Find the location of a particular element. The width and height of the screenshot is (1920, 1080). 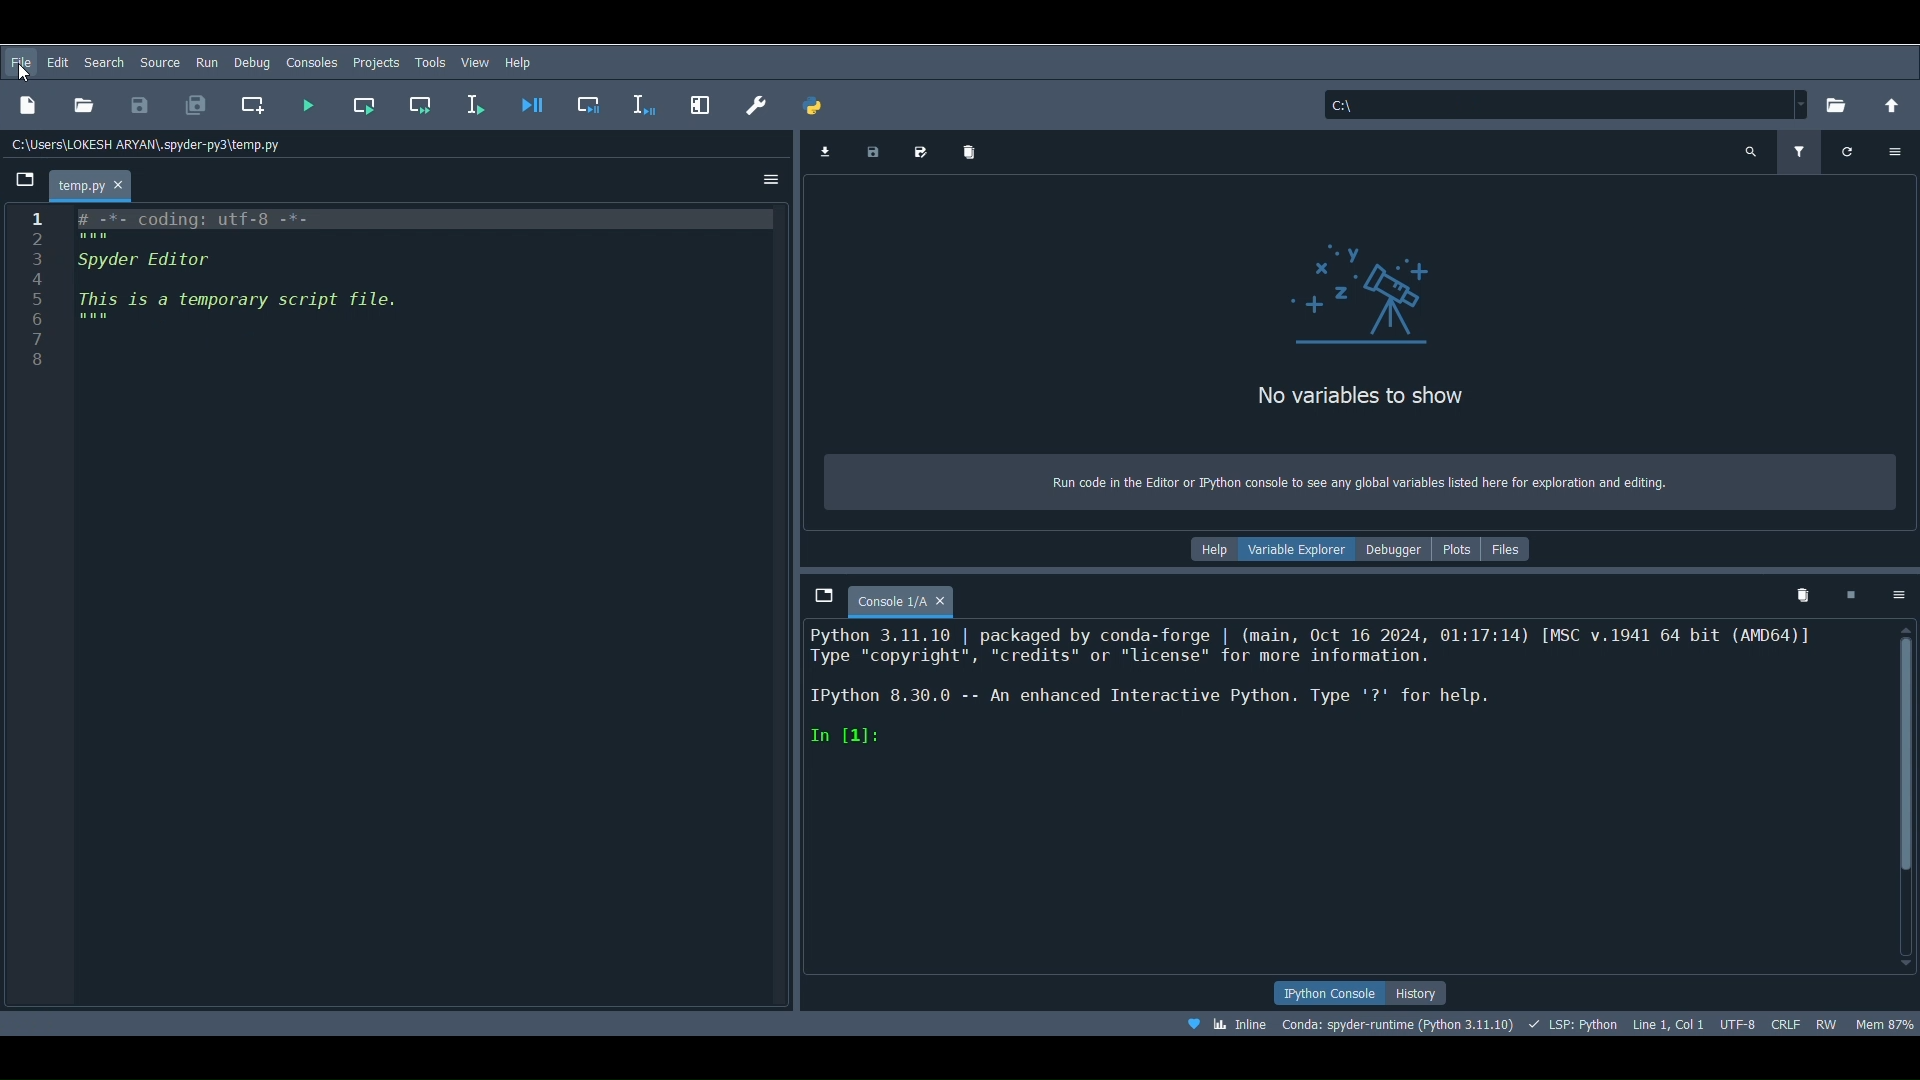

Browse tabs is located at coordinates (824, 596).